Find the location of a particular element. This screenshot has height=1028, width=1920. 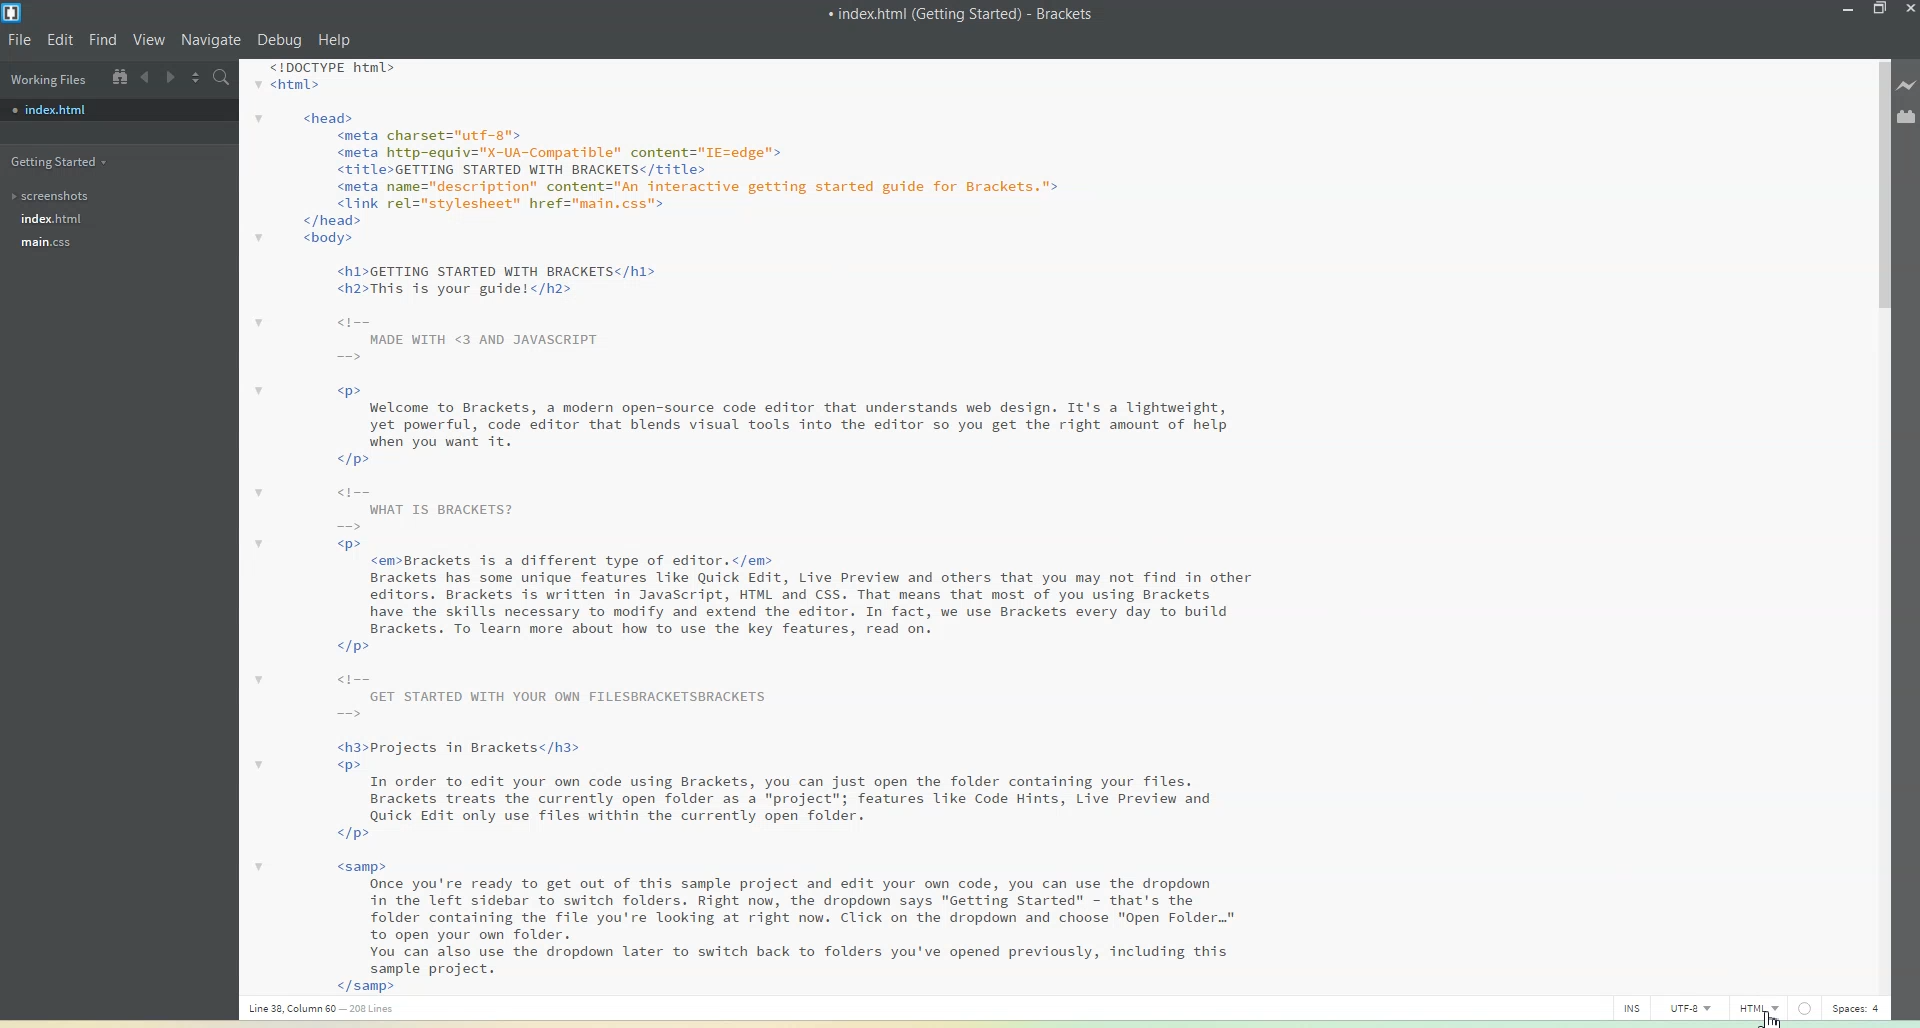

INS is located at coordinates (1632, 1007).